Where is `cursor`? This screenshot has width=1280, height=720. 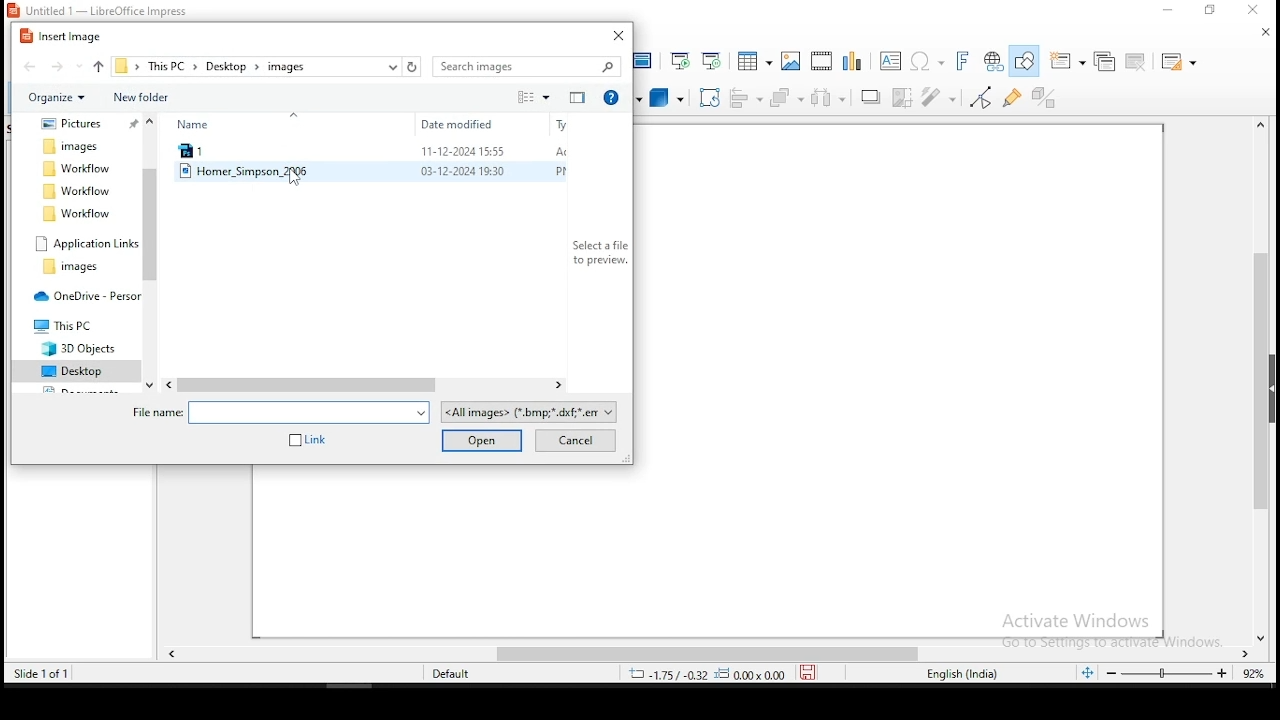
cursor is located at coordinates (294, 181).